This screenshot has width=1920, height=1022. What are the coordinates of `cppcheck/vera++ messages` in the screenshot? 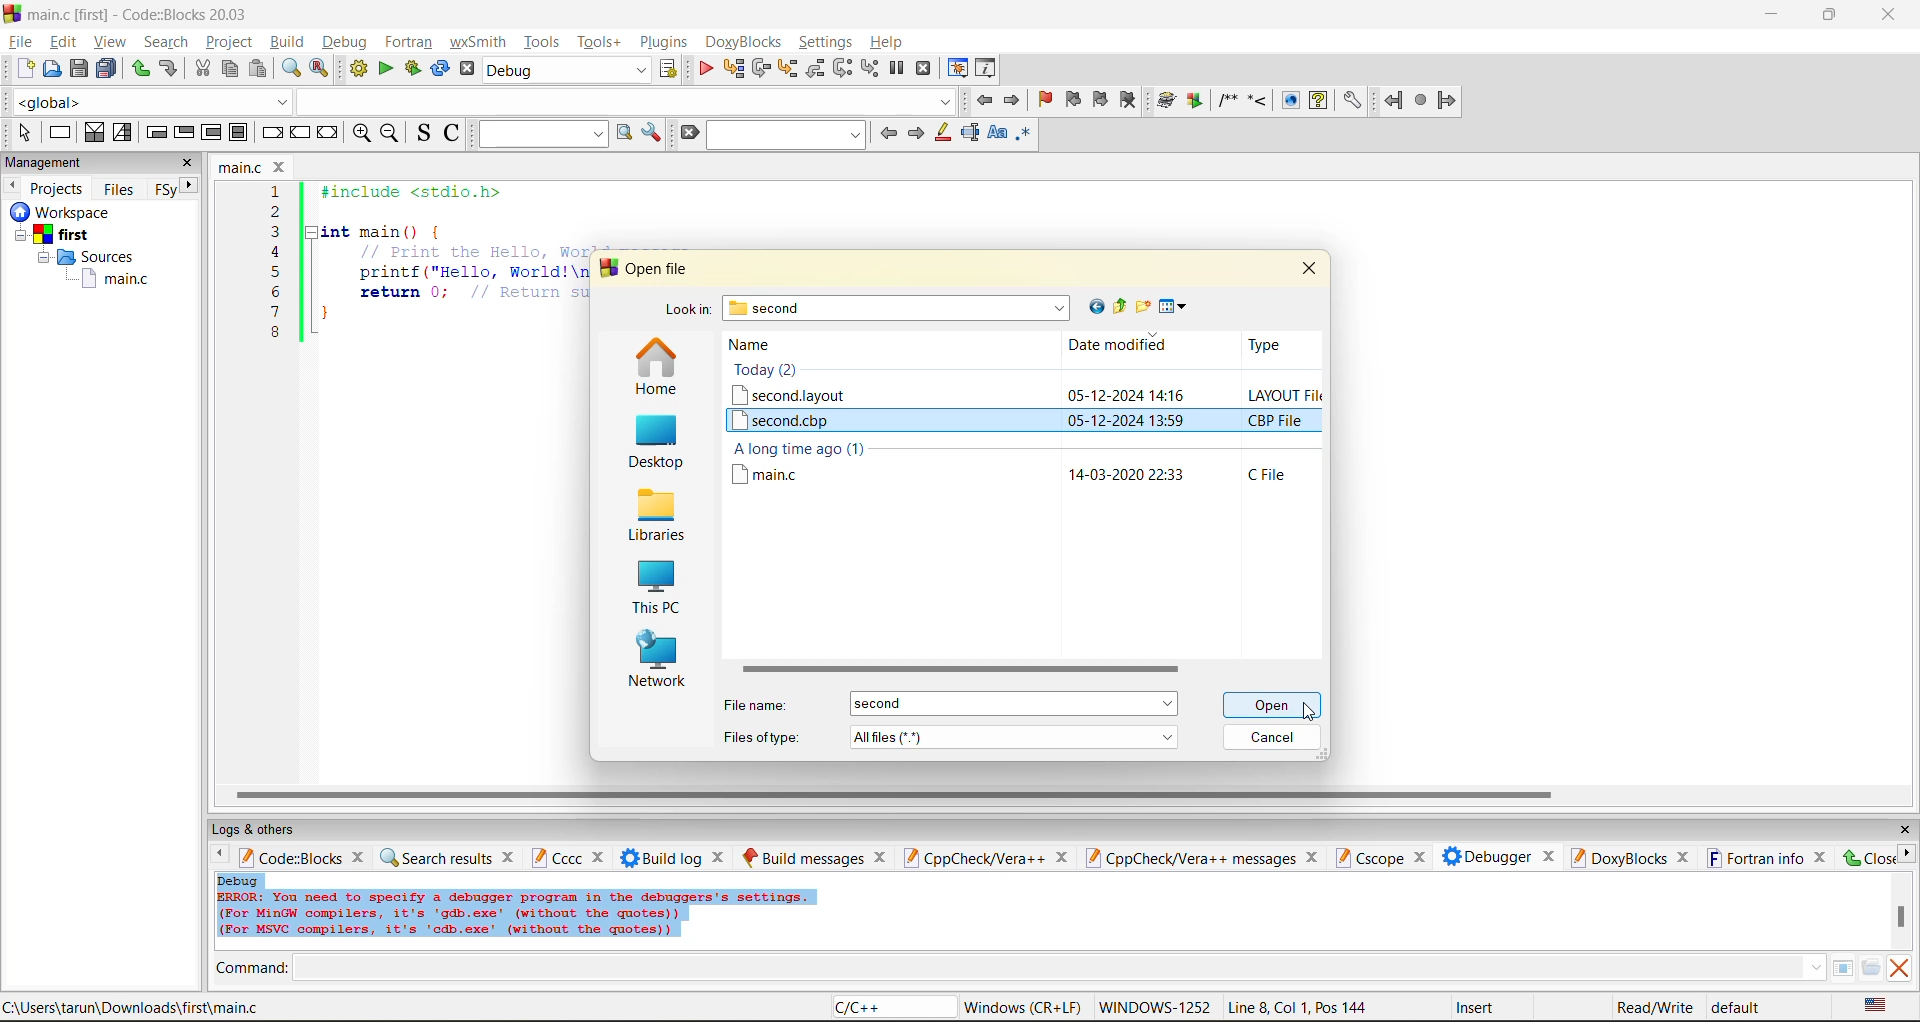 It's located at (1188, 858).